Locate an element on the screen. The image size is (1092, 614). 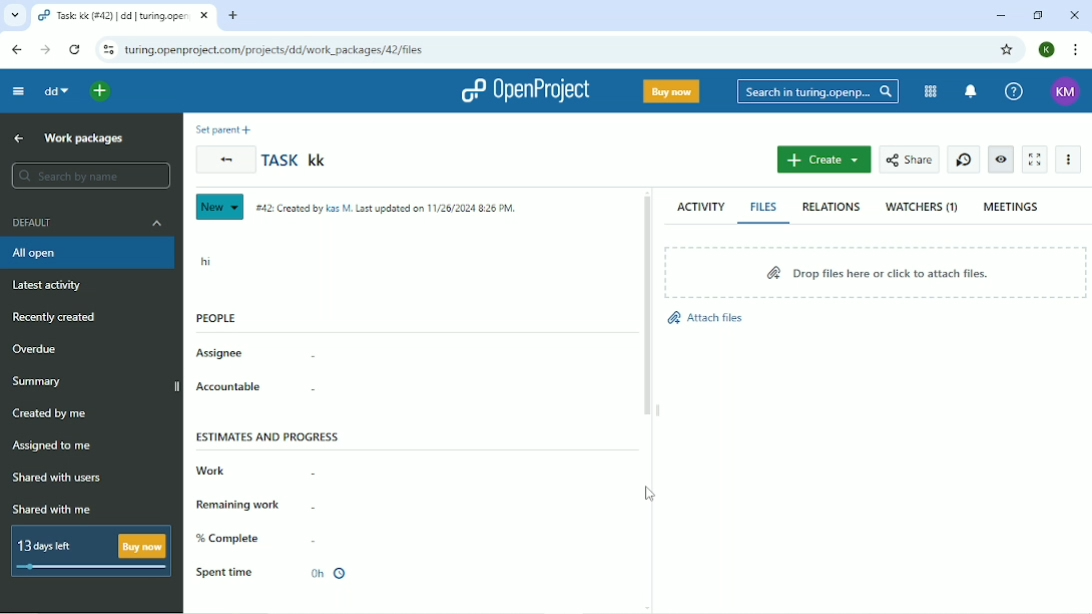
Estimates and progress is located at coordinates (270, 437).